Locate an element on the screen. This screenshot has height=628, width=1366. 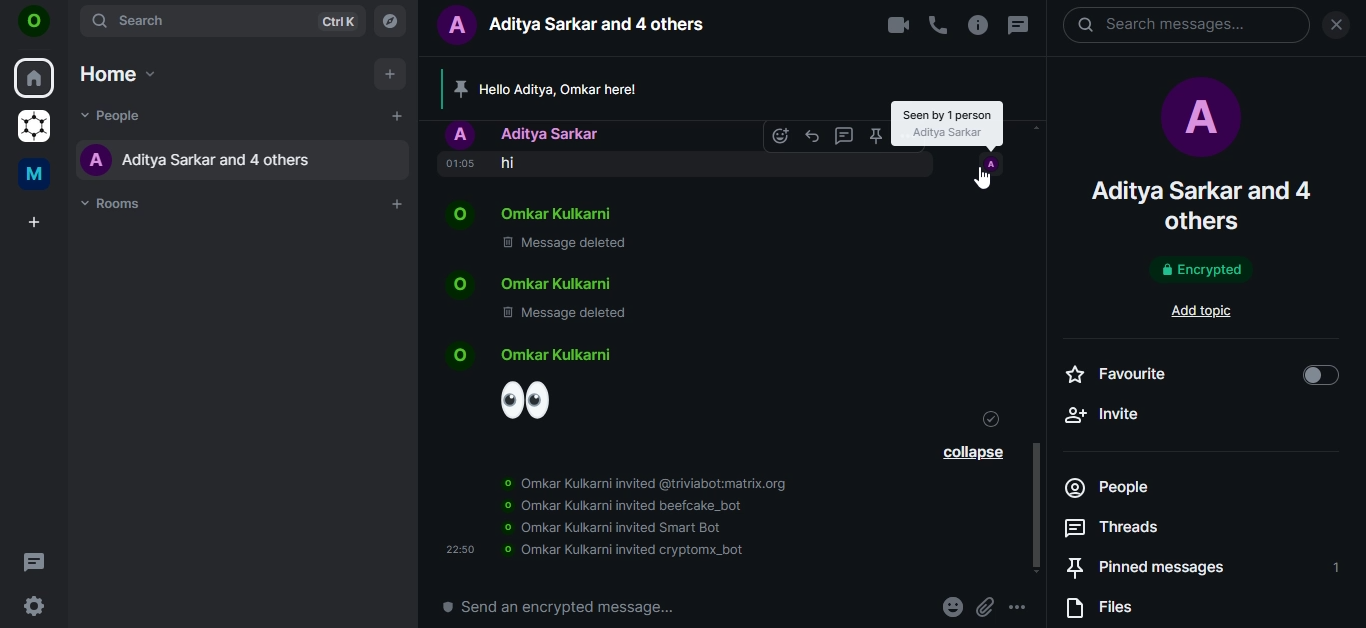
send a encrypted message is located at coordinates (557, 606).